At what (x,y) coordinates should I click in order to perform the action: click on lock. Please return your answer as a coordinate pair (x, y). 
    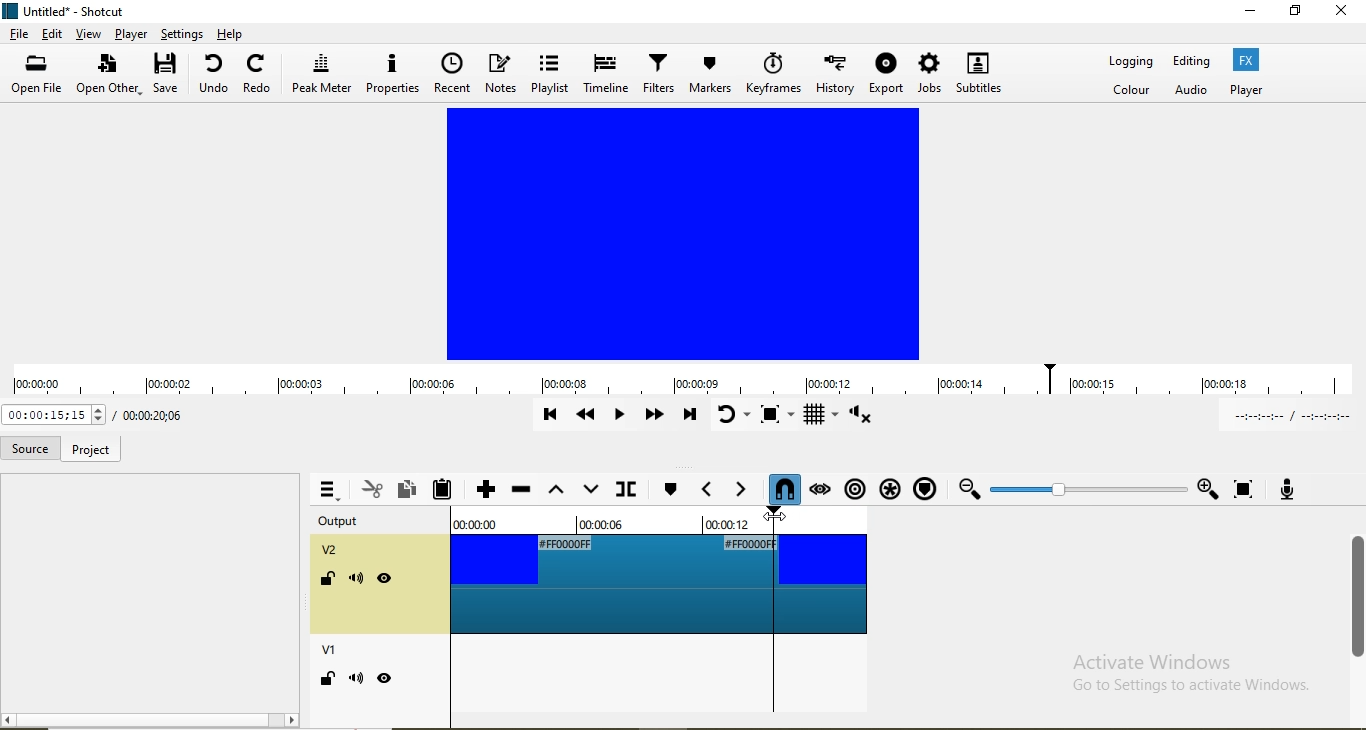
    Looking at the image, I should click on (326, 581).